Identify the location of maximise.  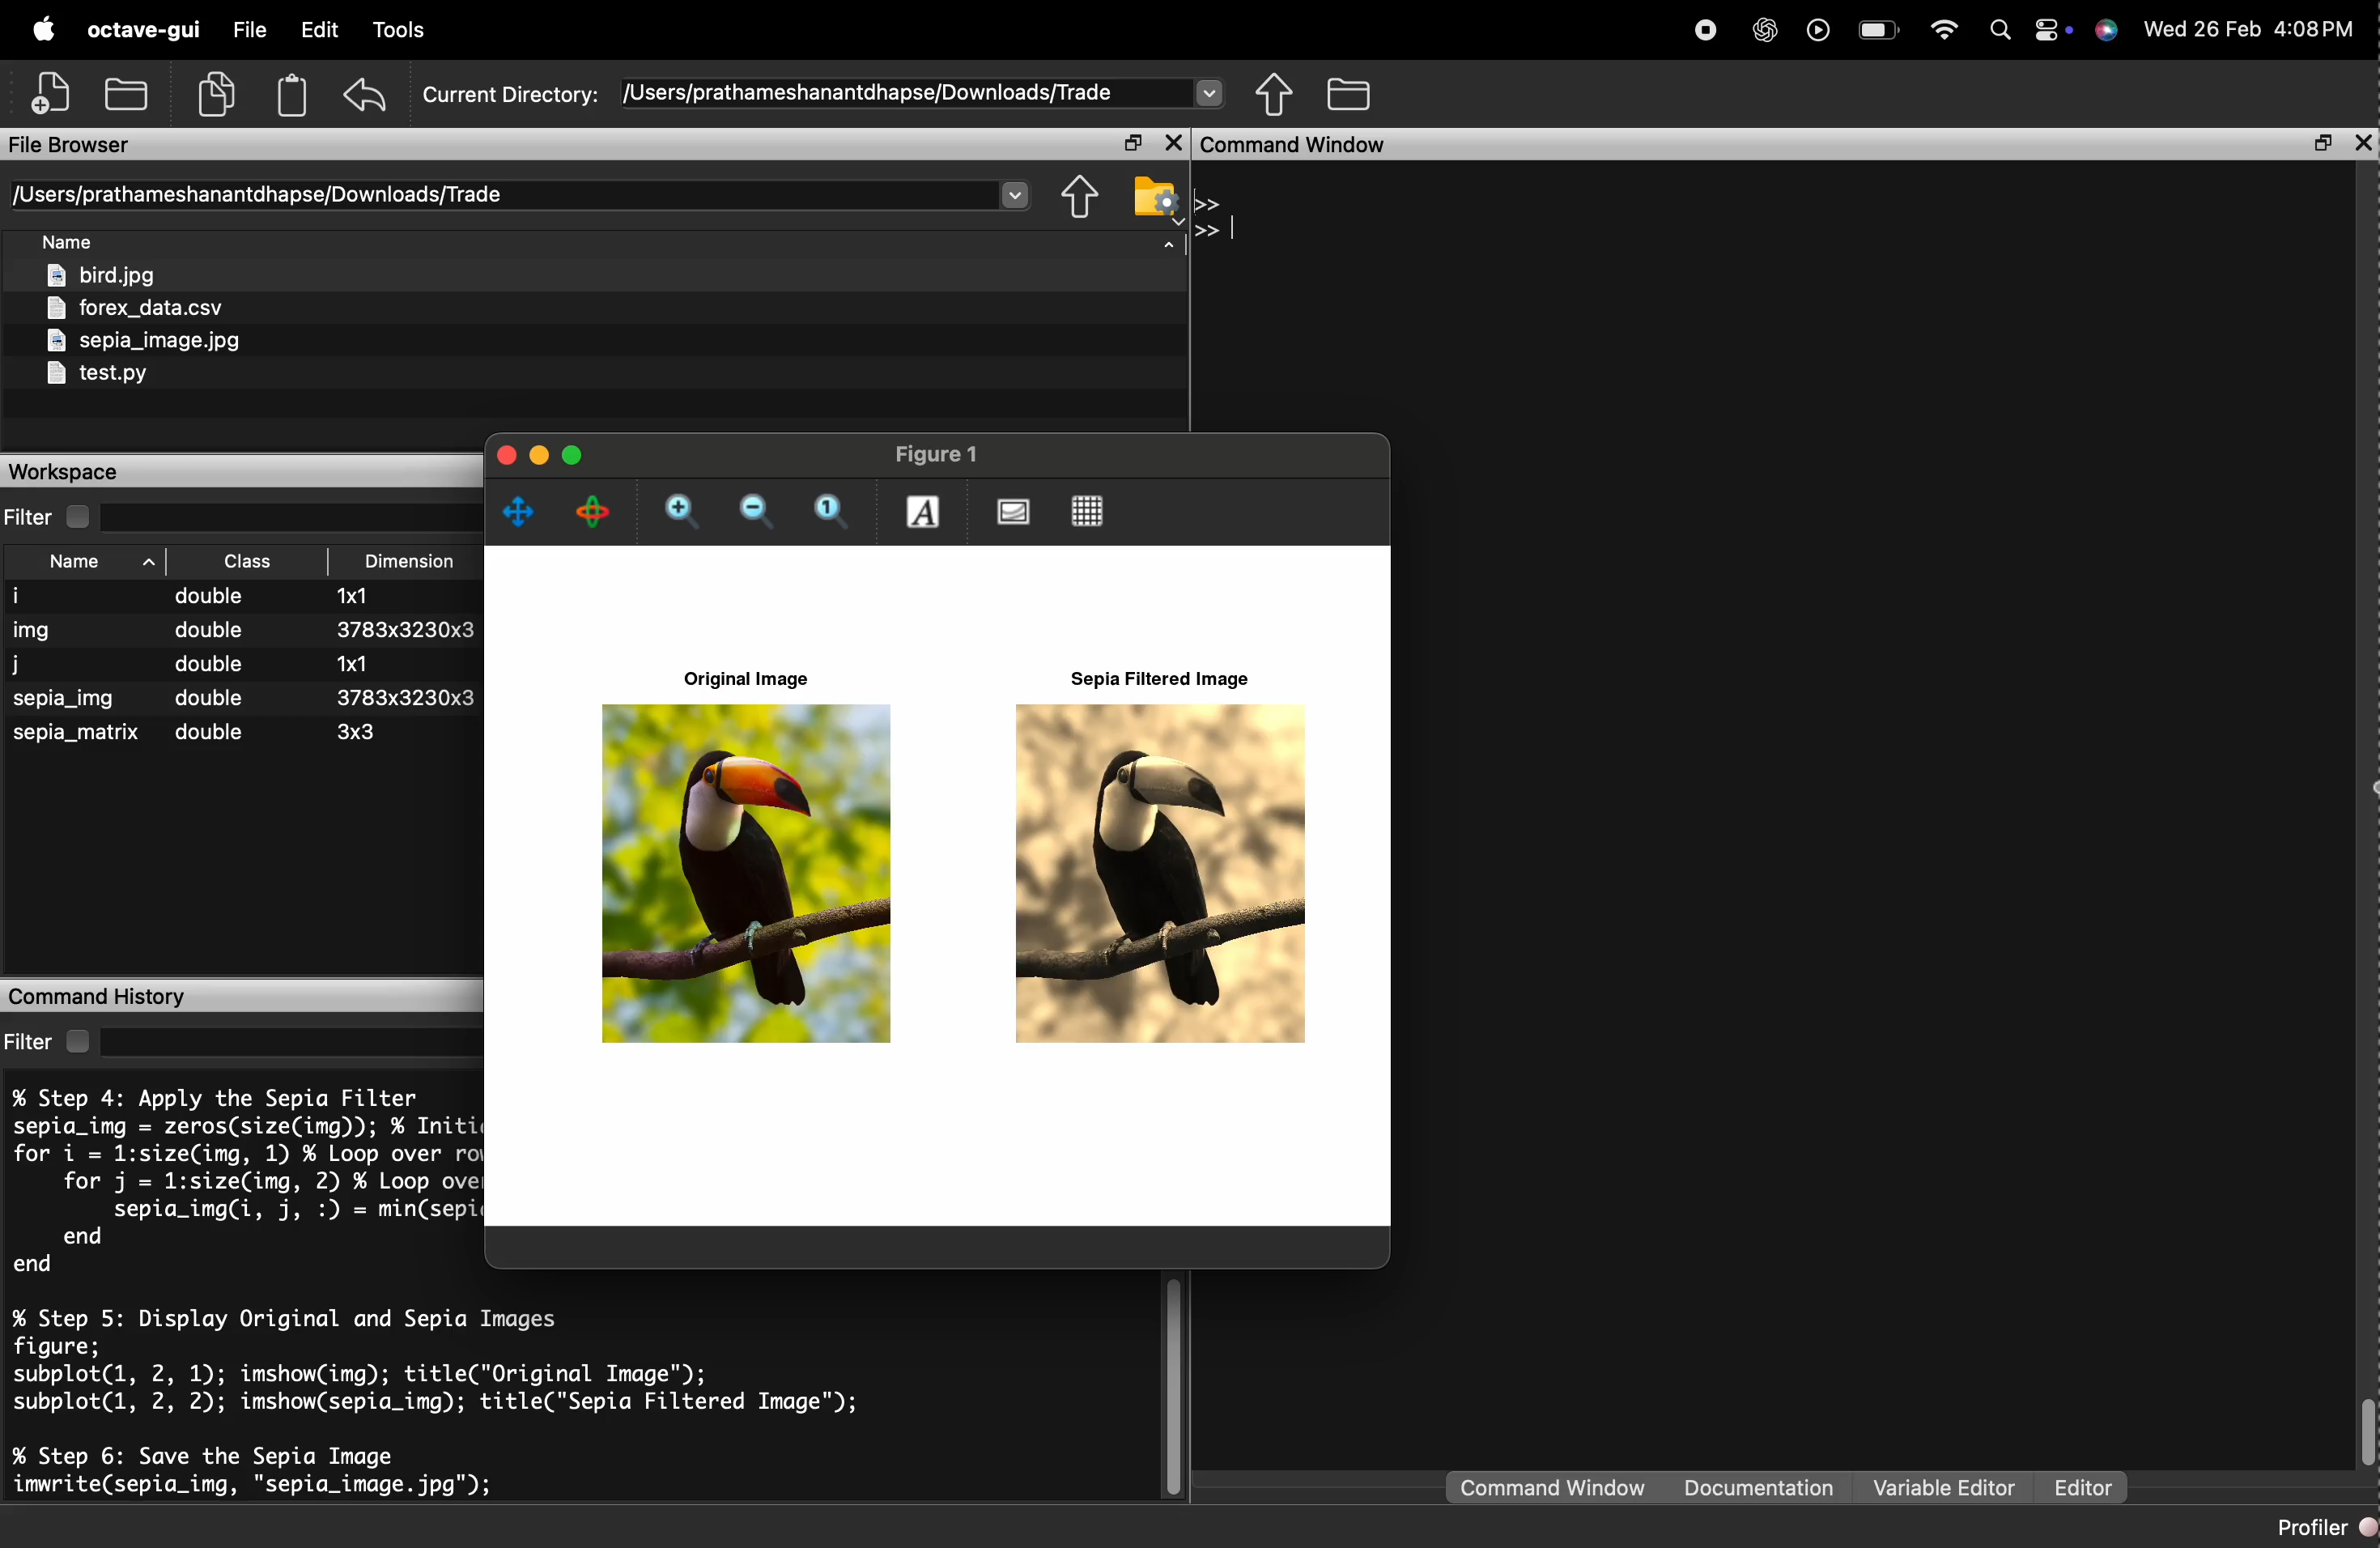
(569, 454).